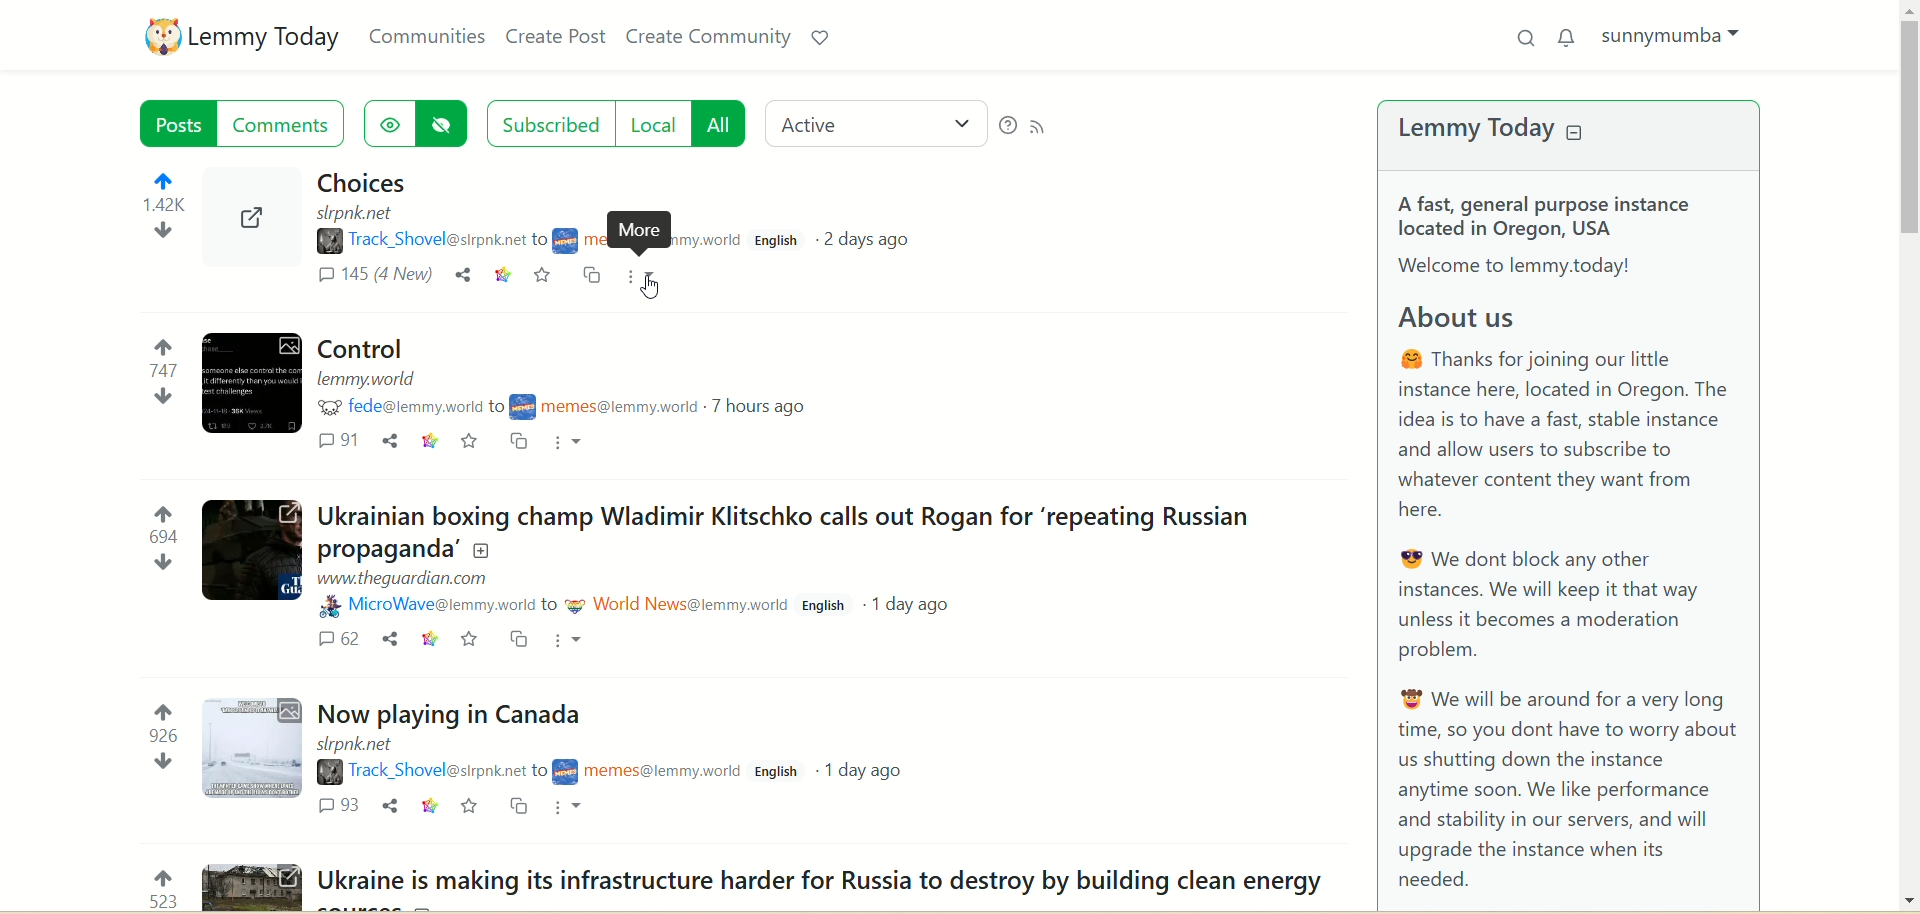  Describe the element at coordinates (877, 244) in the screenshot. I see `2 days ago(post date)` at that location.